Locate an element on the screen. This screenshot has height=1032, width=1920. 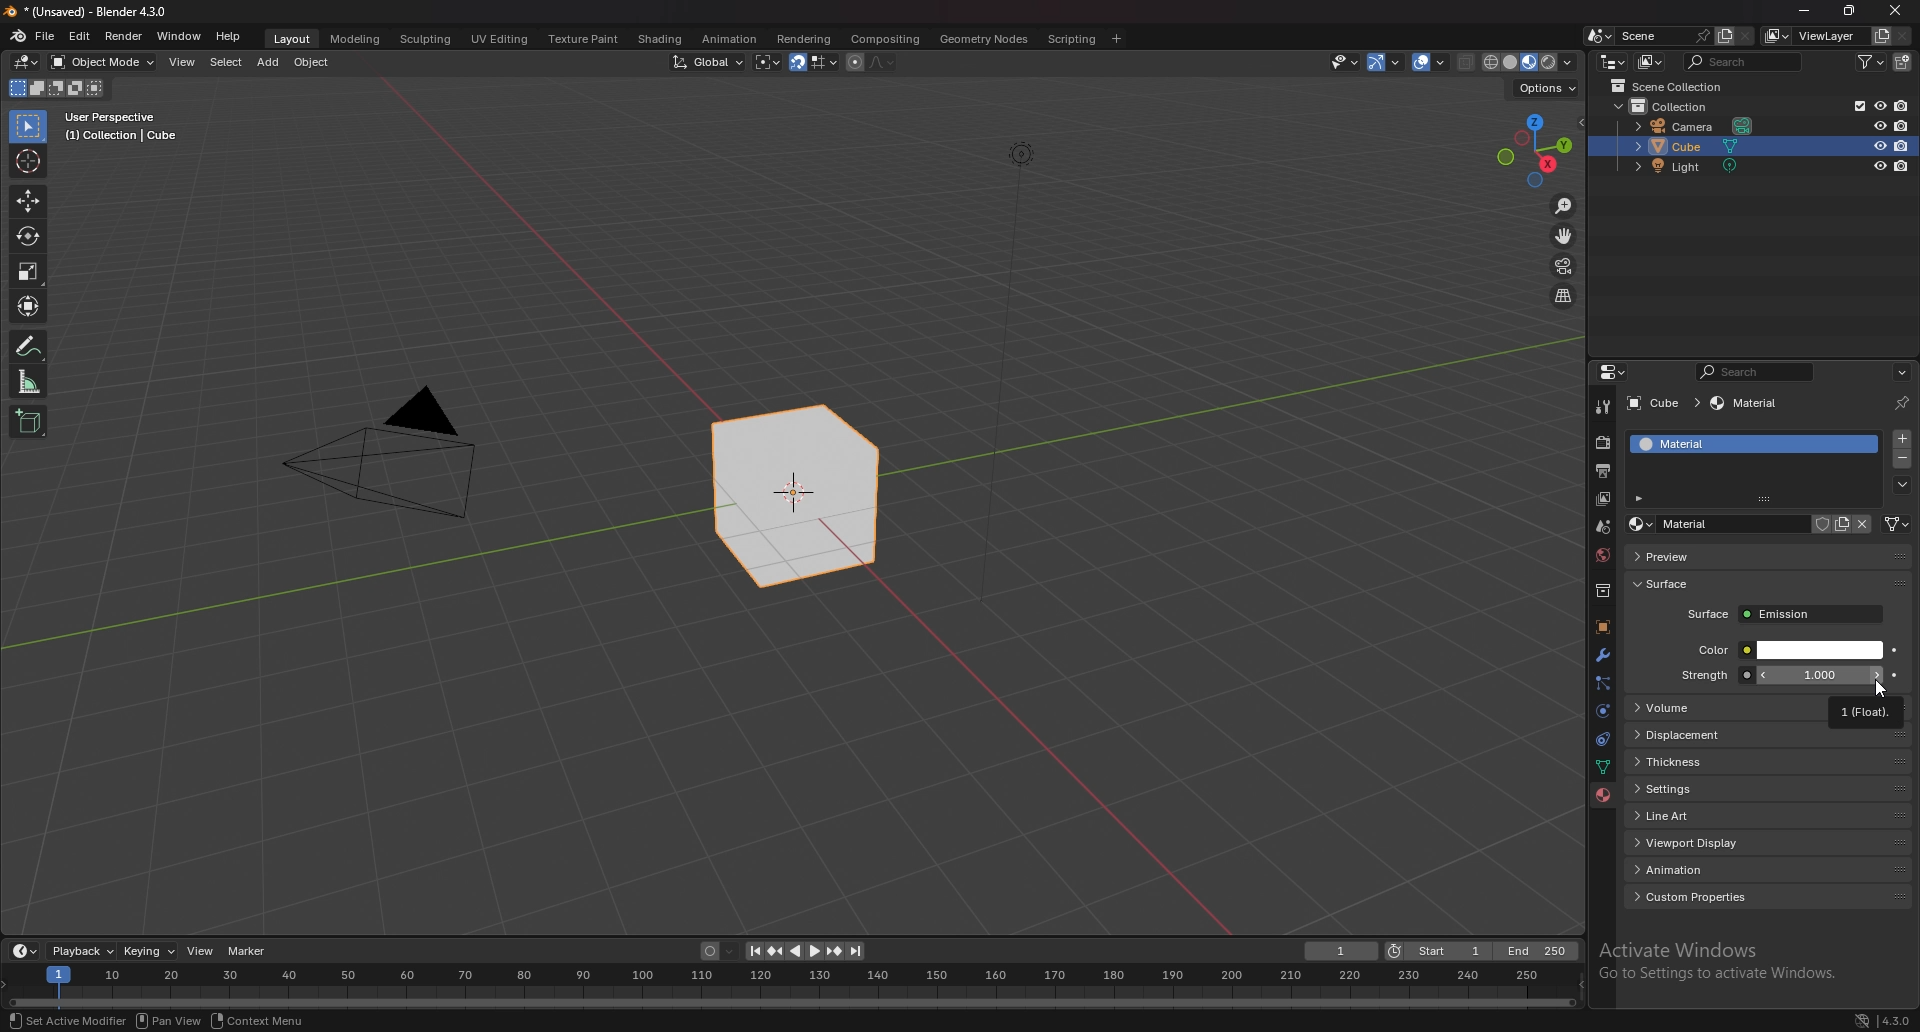
particles is located at coordinates (1603, 683).